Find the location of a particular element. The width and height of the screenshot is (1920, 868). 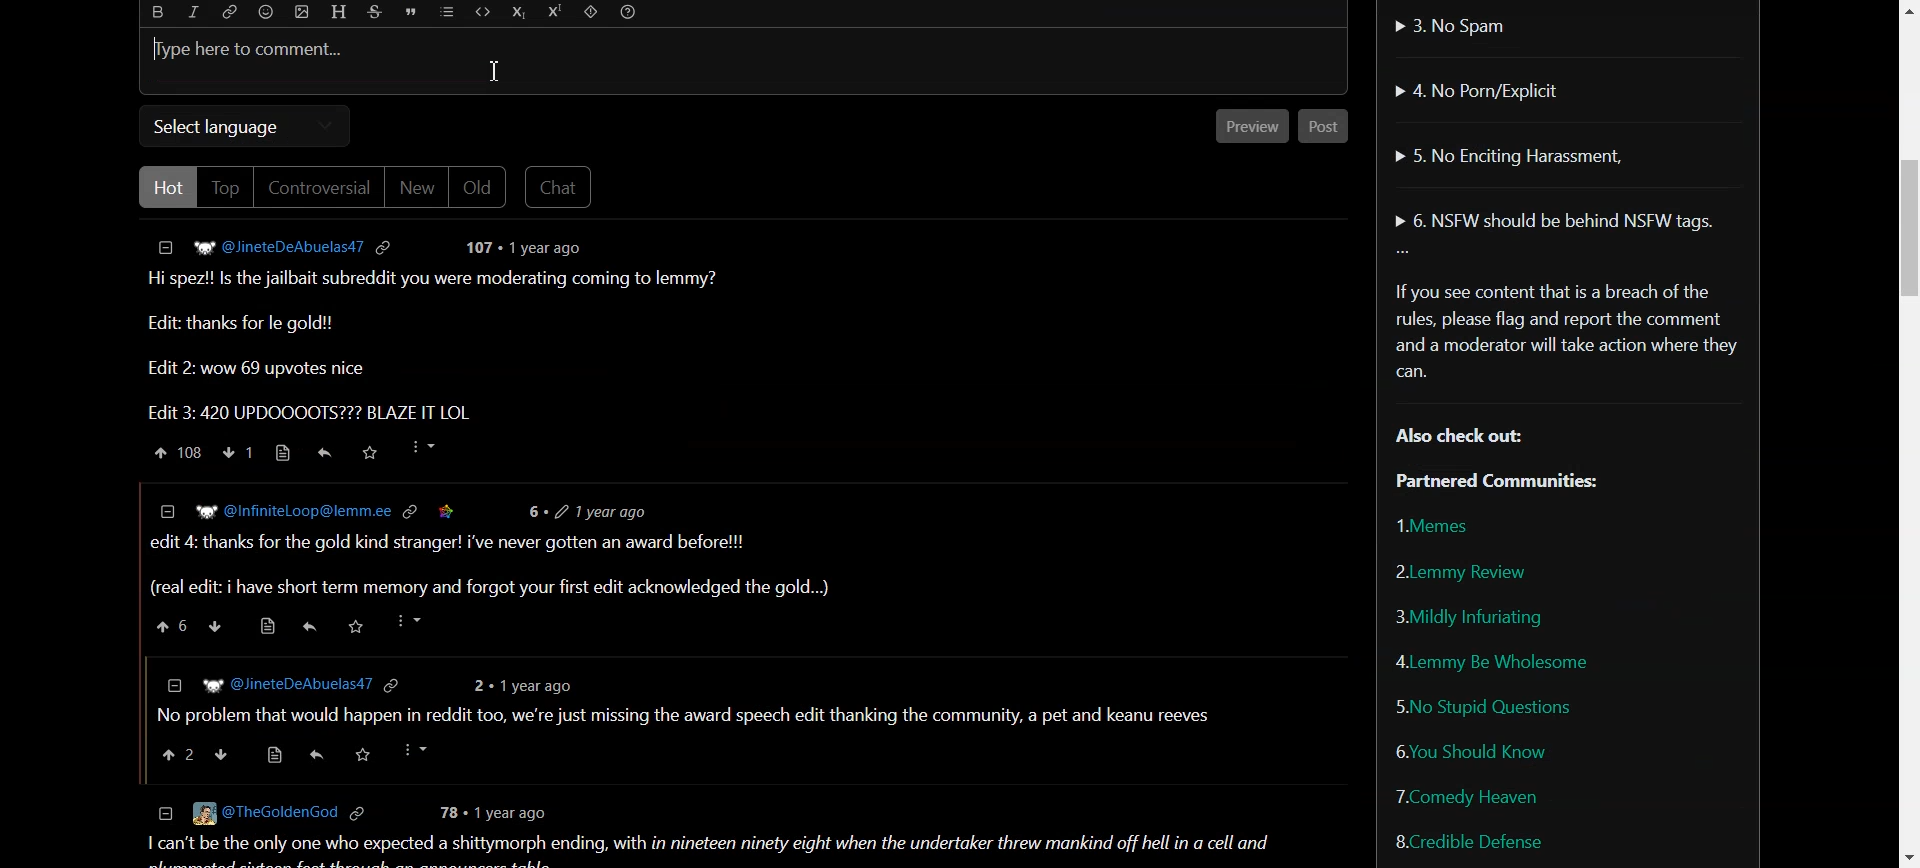

Code is located at coordinates (482, 13).